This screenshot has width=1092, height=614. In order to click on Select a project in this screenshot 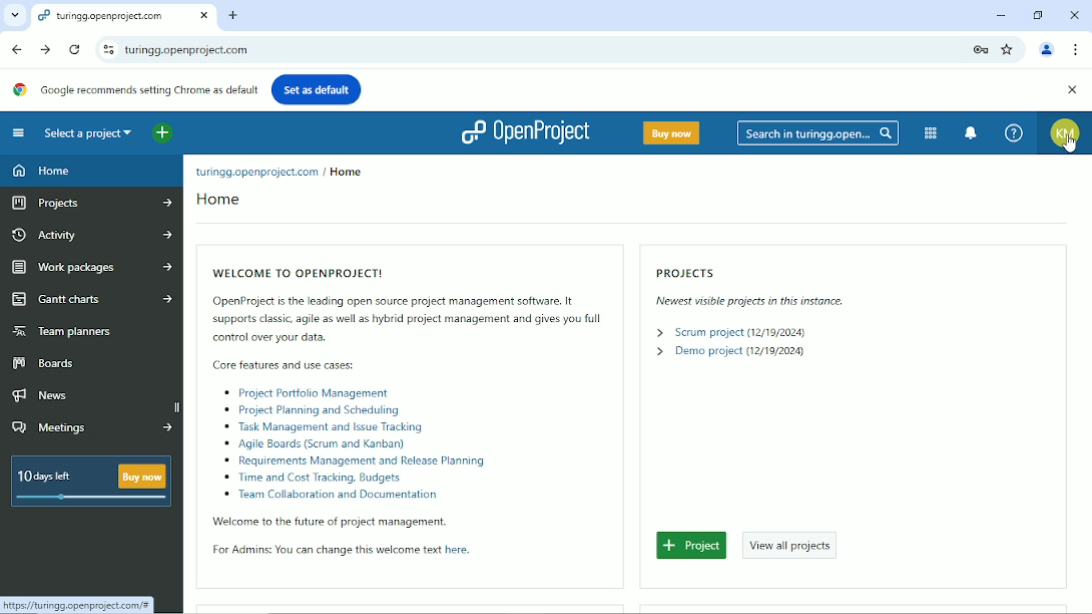, I will do `click(88, 133)`.